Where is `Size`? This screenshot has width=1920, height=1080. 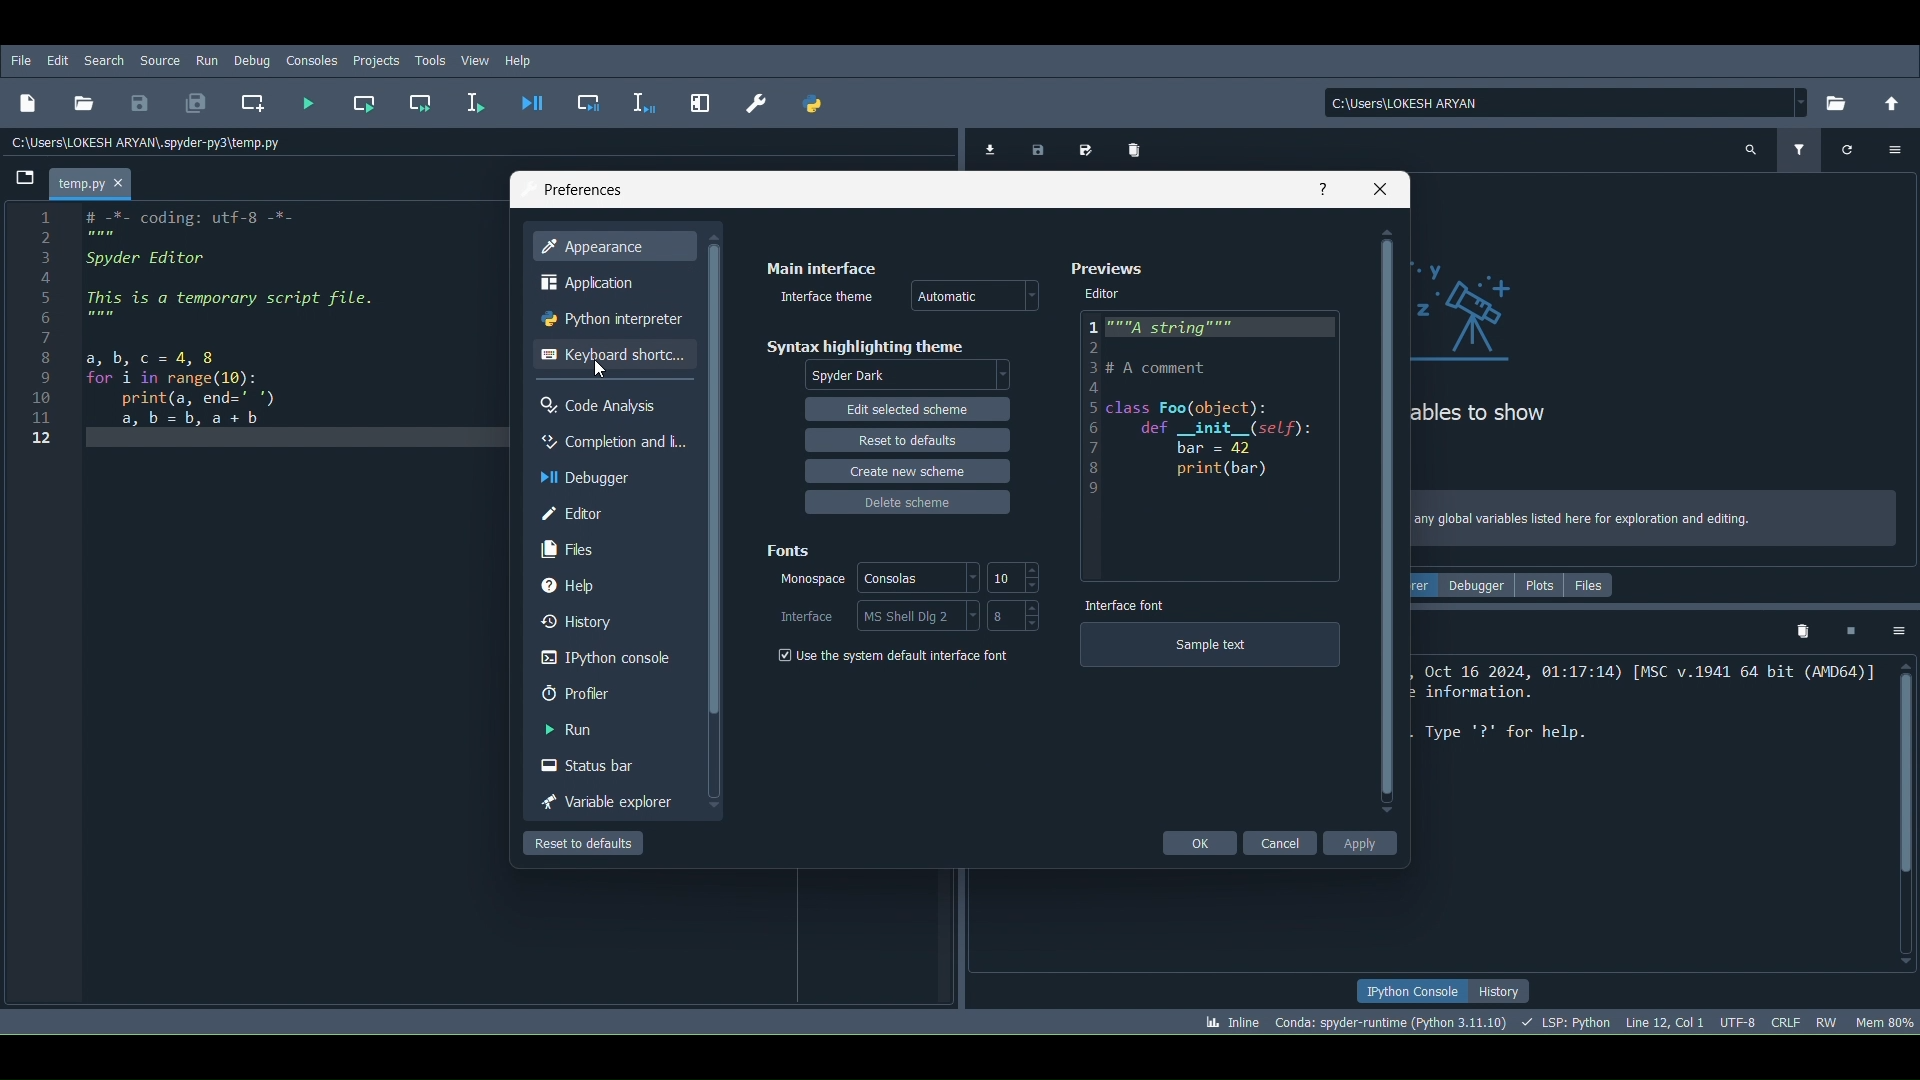
Size is located at coordinates (1016, 577).